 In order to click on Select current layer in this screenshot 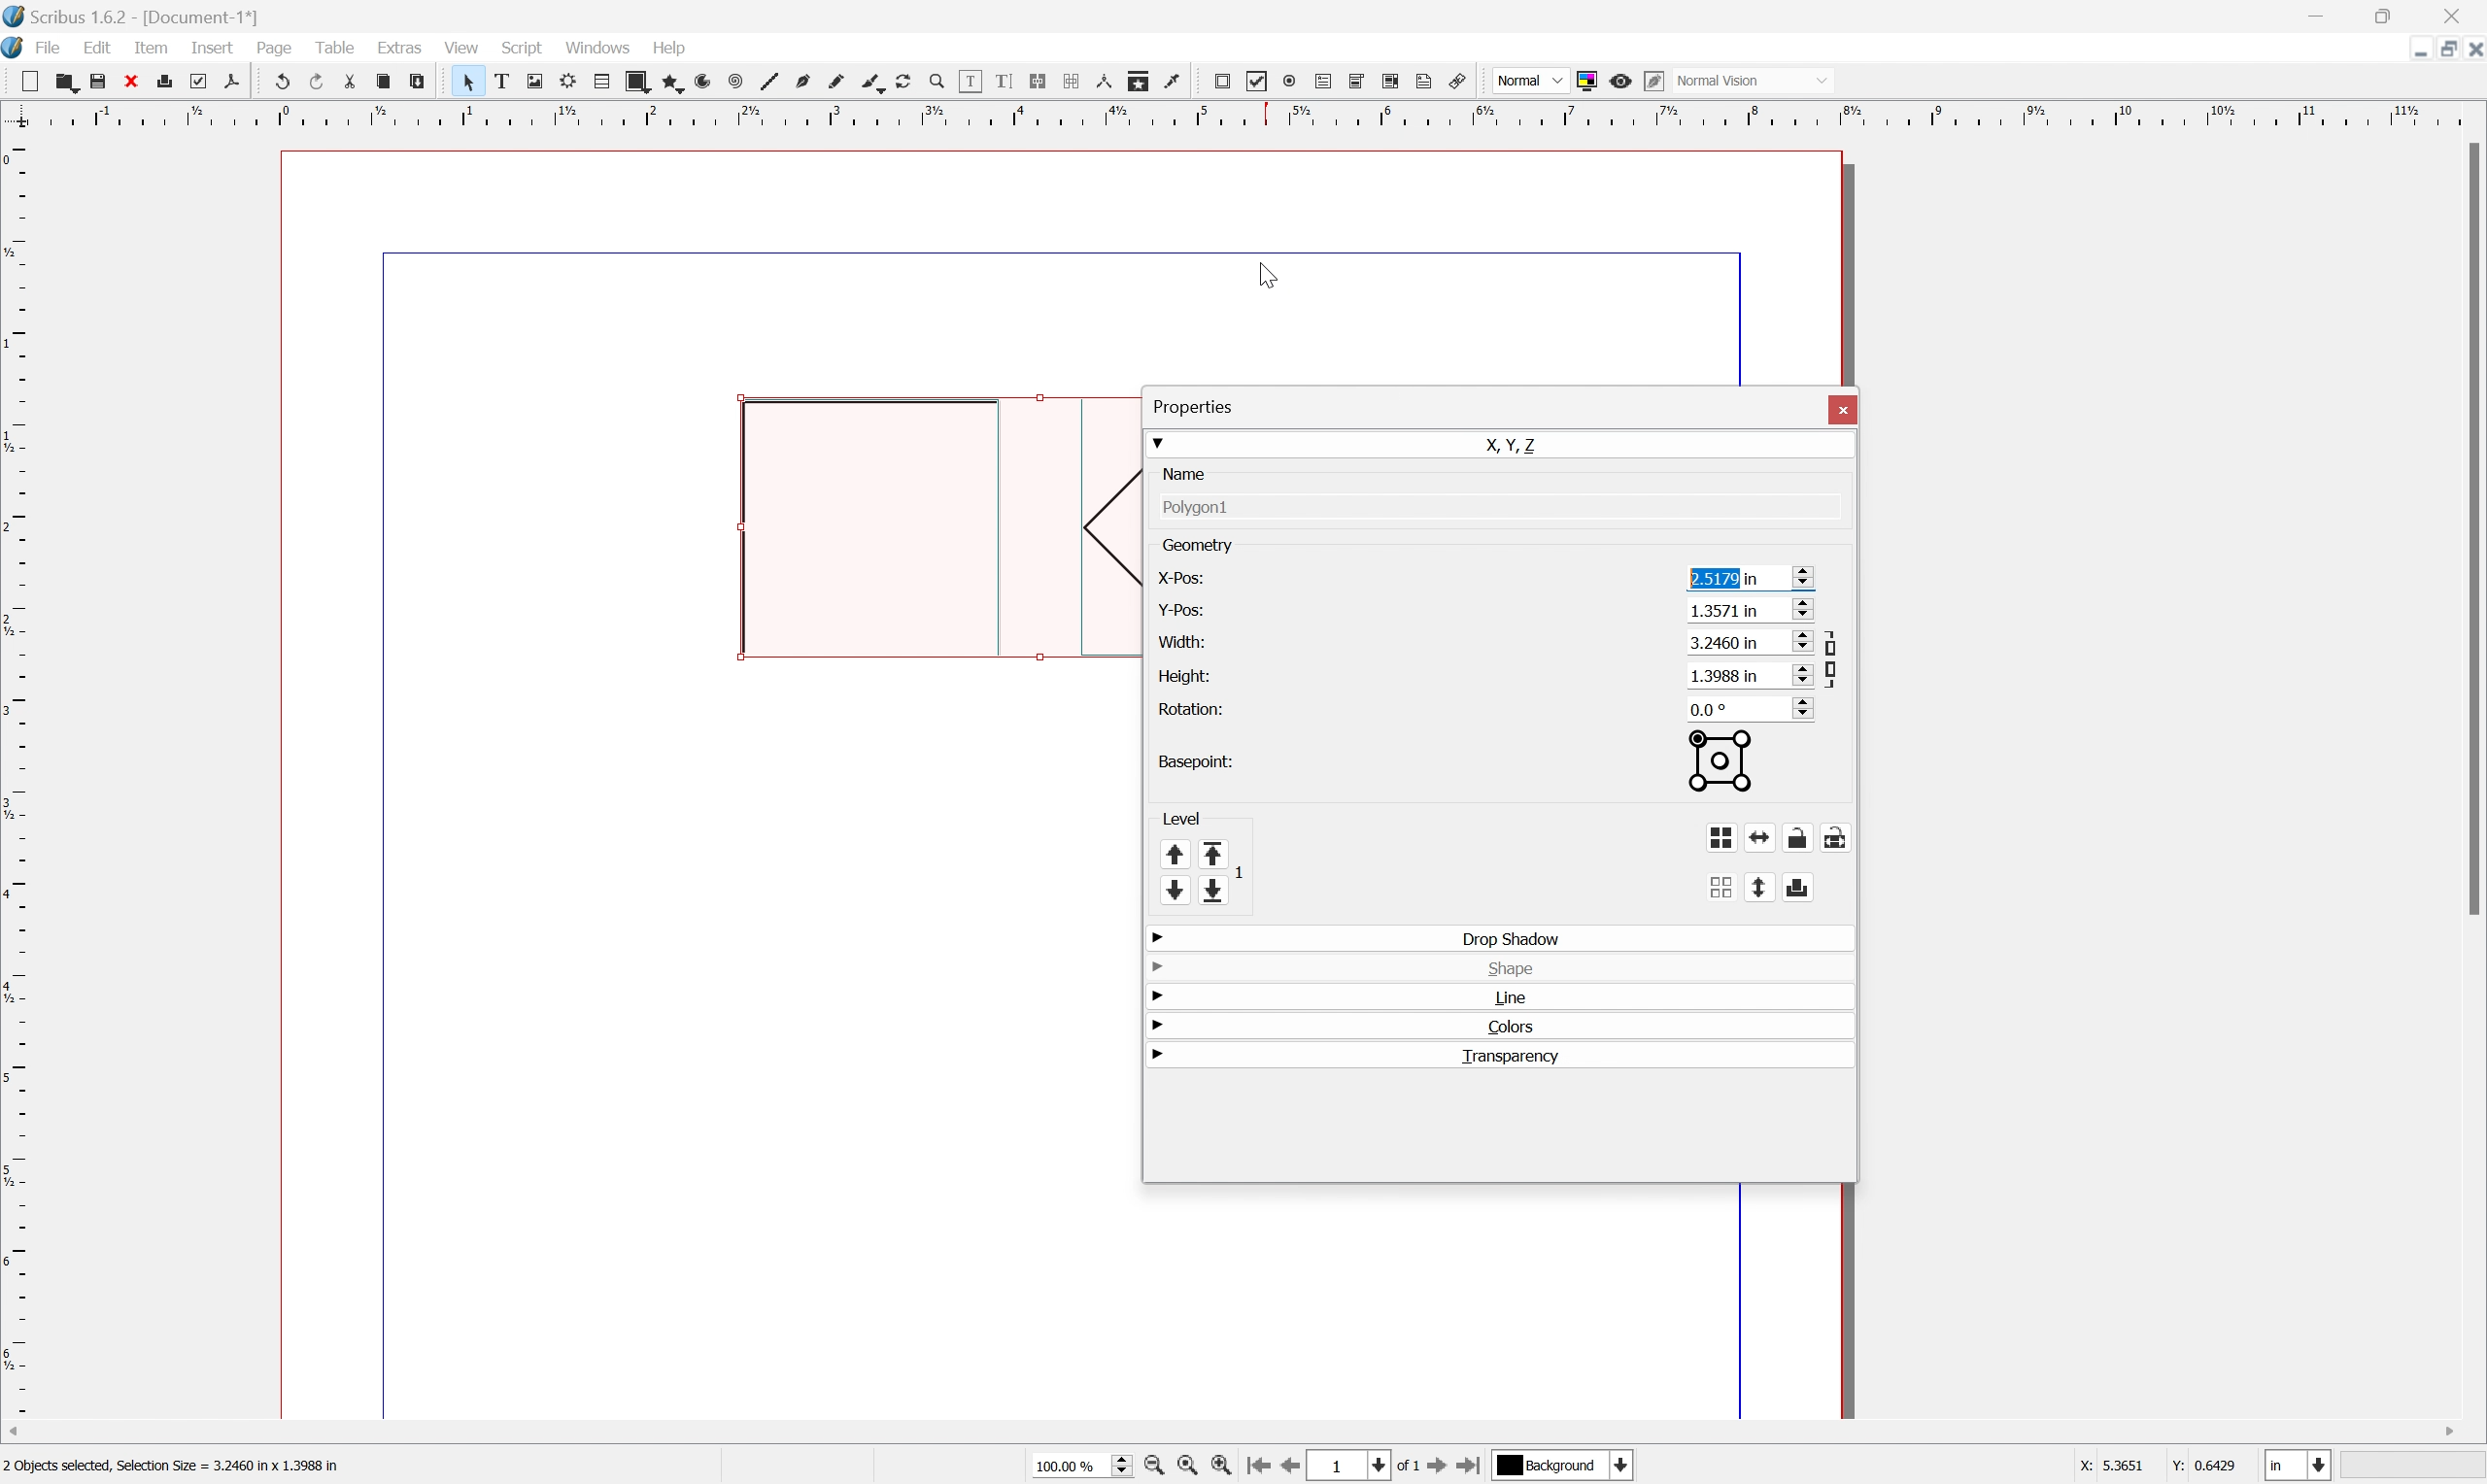, I will do `click(1570, 1464)`.